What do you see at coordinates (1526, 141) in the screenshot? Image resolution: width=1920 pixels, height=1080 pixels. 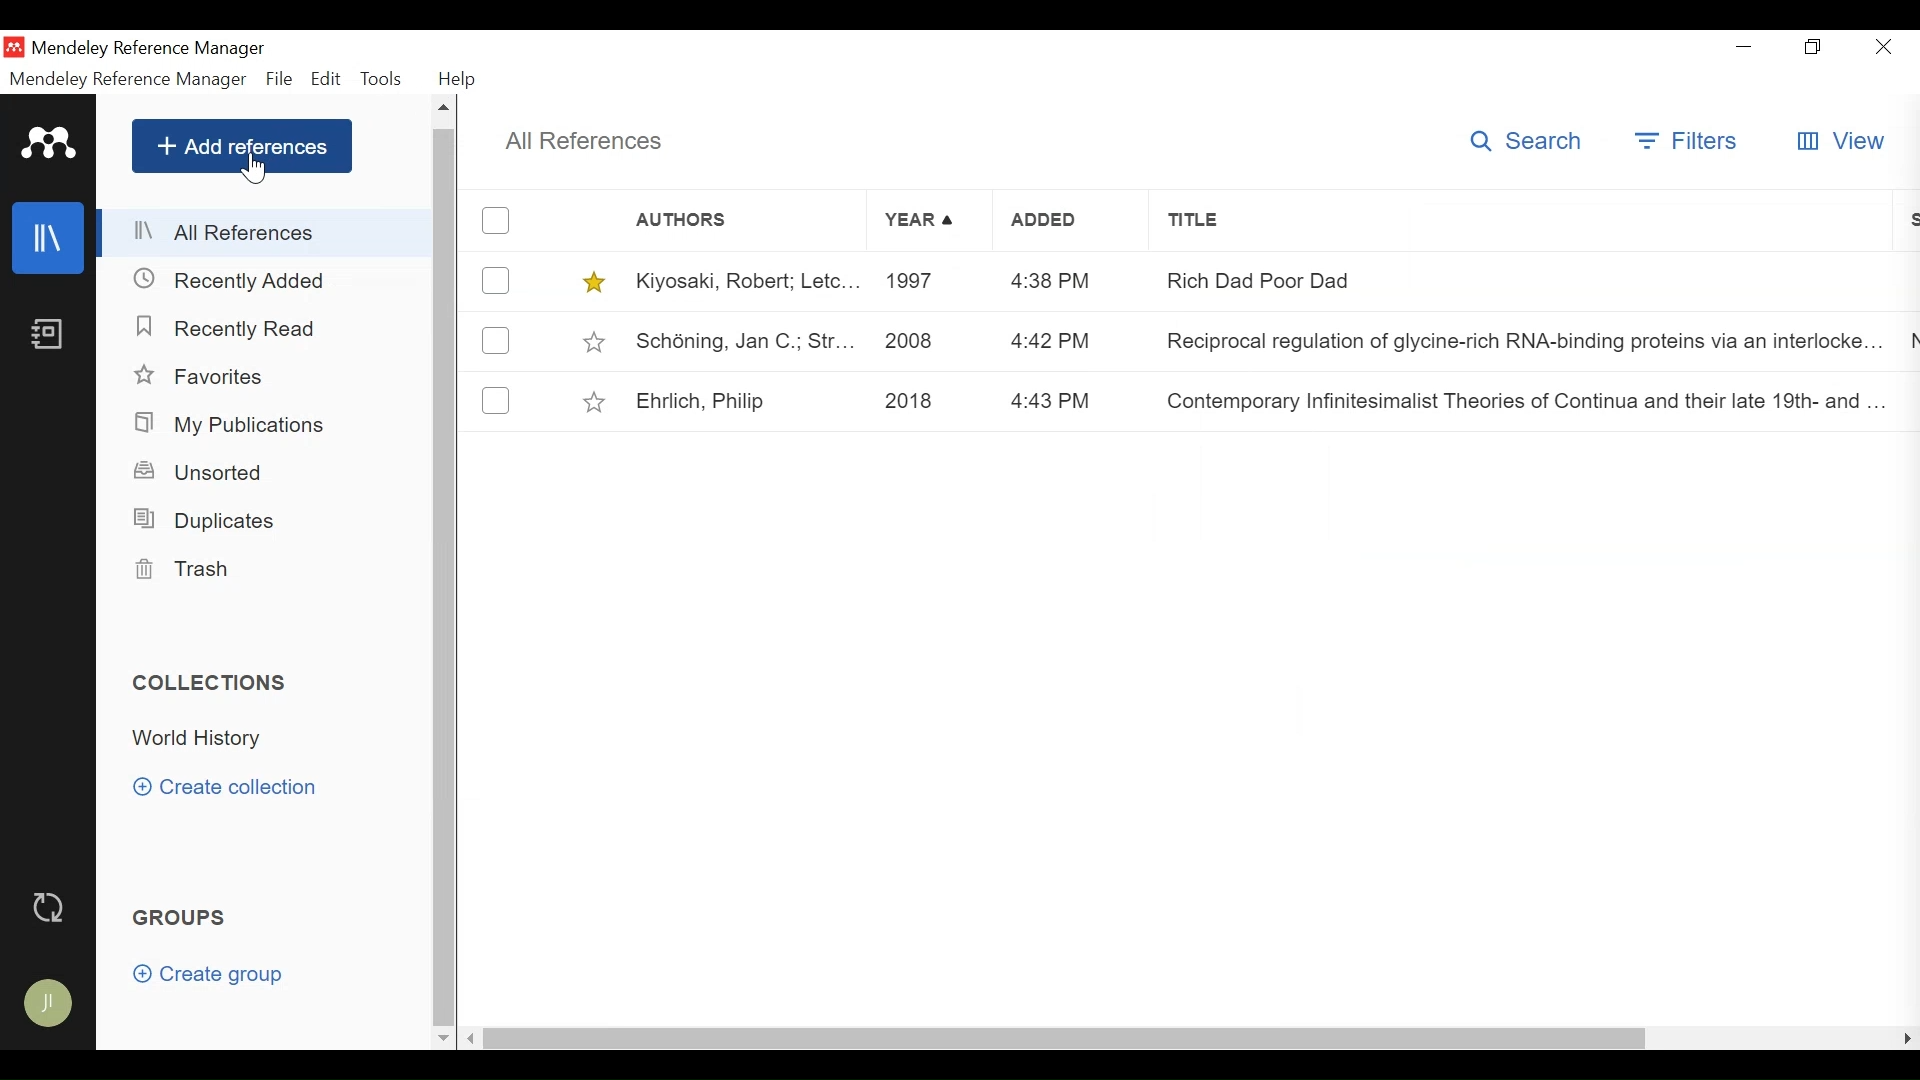 I see `Search` at bounding box center [1526, 141].